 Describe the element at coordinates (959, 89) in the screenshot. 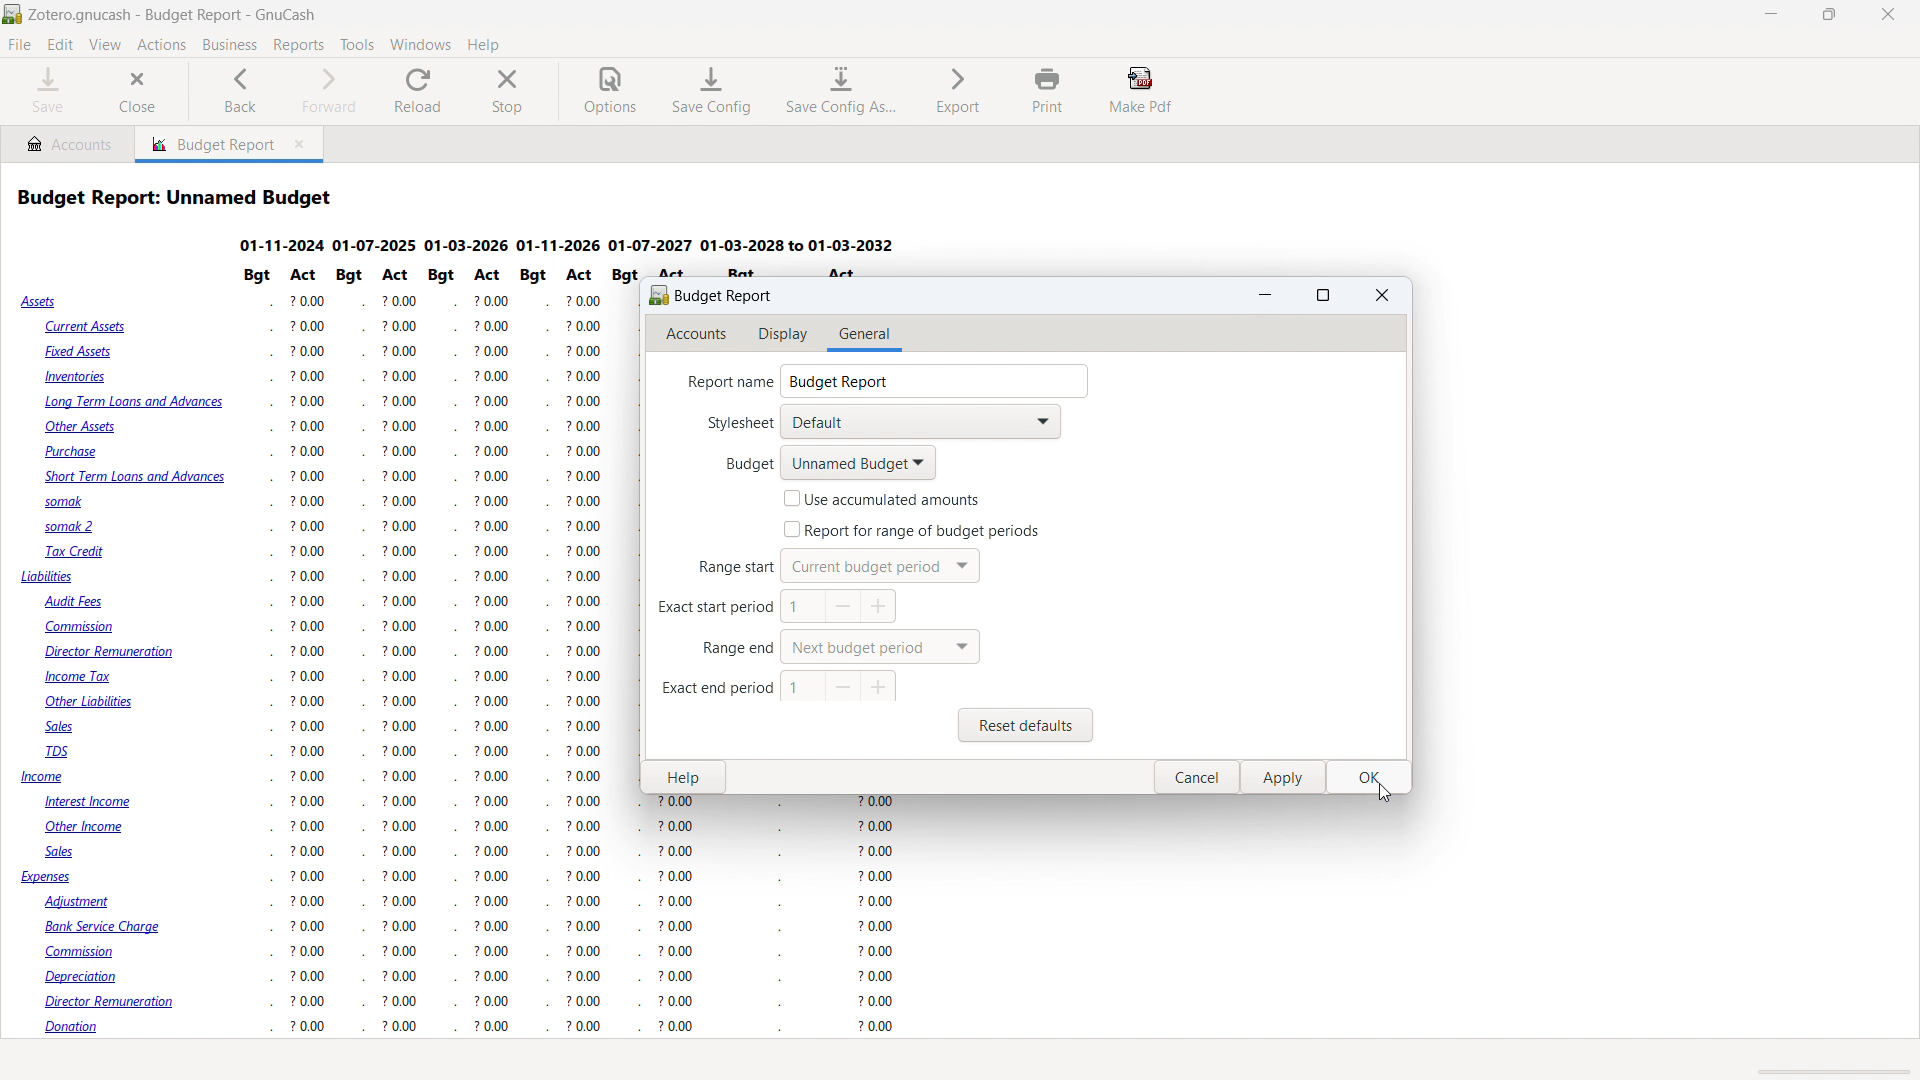

I see `export` at that location.